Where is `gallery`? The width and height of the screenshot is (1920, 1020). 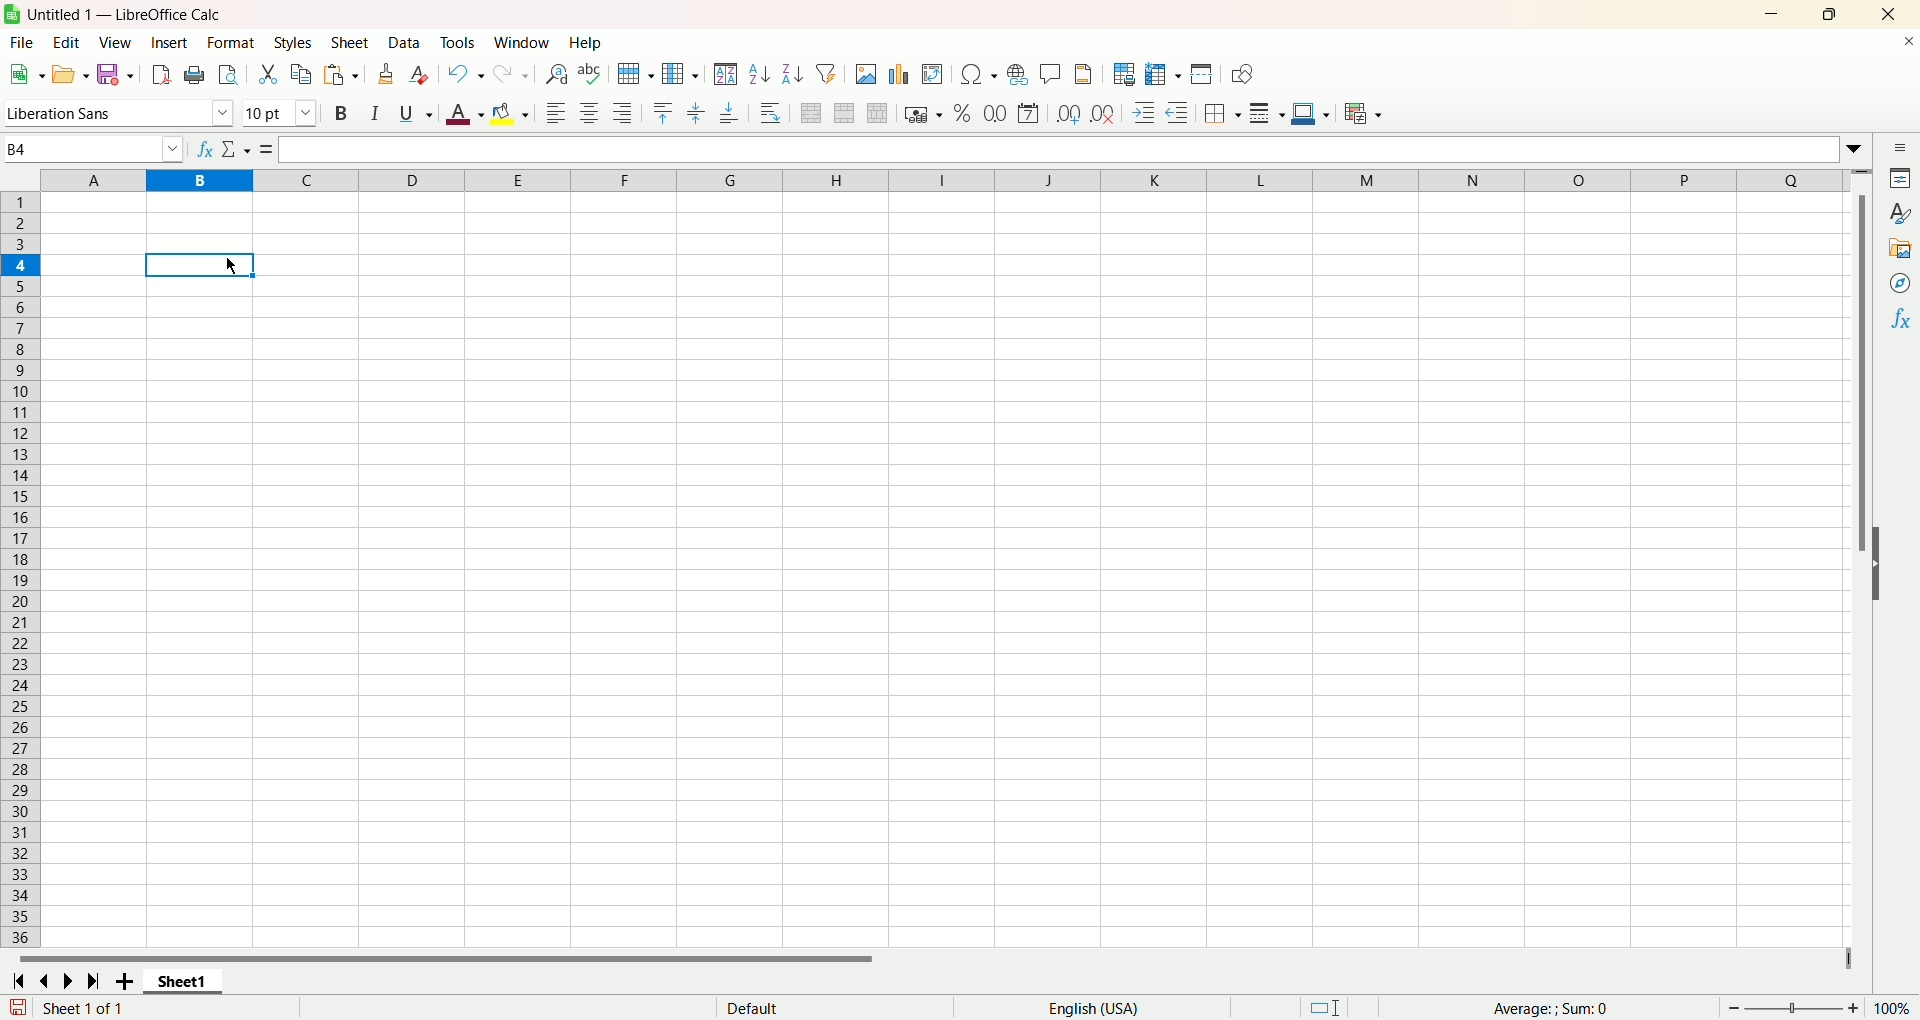 gallery is located at coordinates (1900, 249).